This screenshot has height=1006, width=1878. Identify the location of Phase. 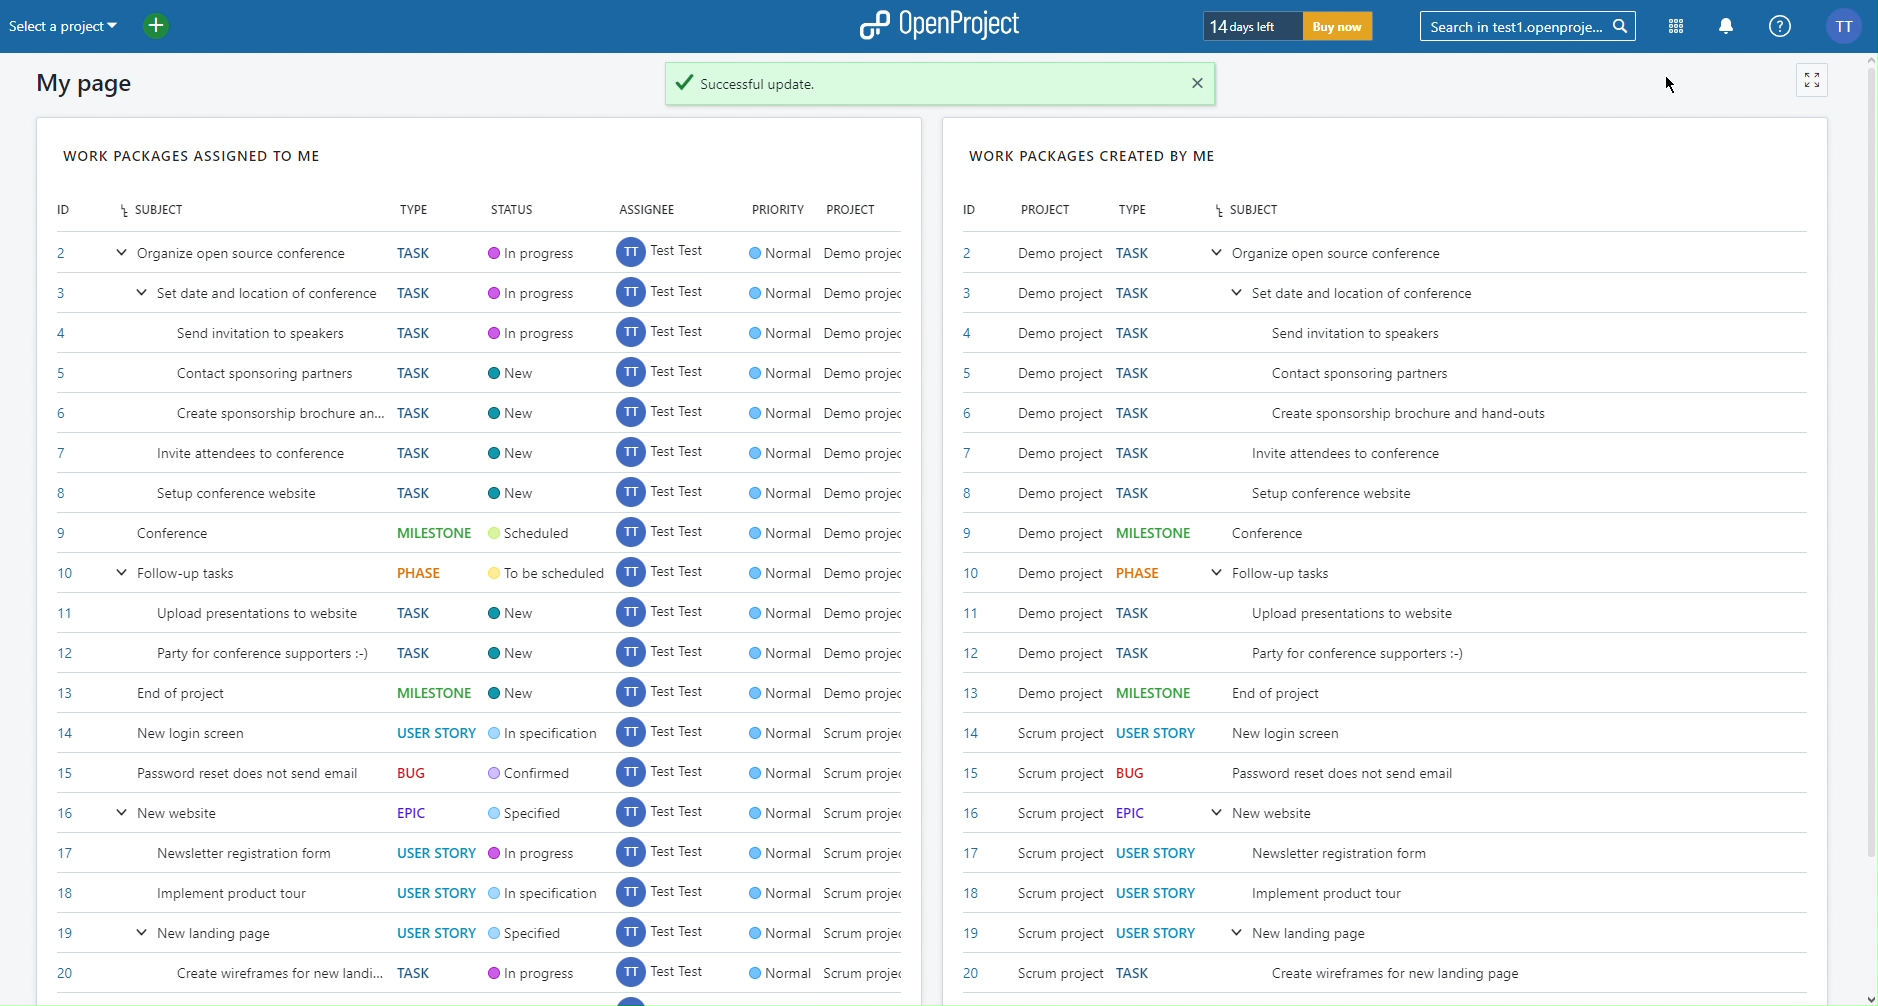
(425, 576).